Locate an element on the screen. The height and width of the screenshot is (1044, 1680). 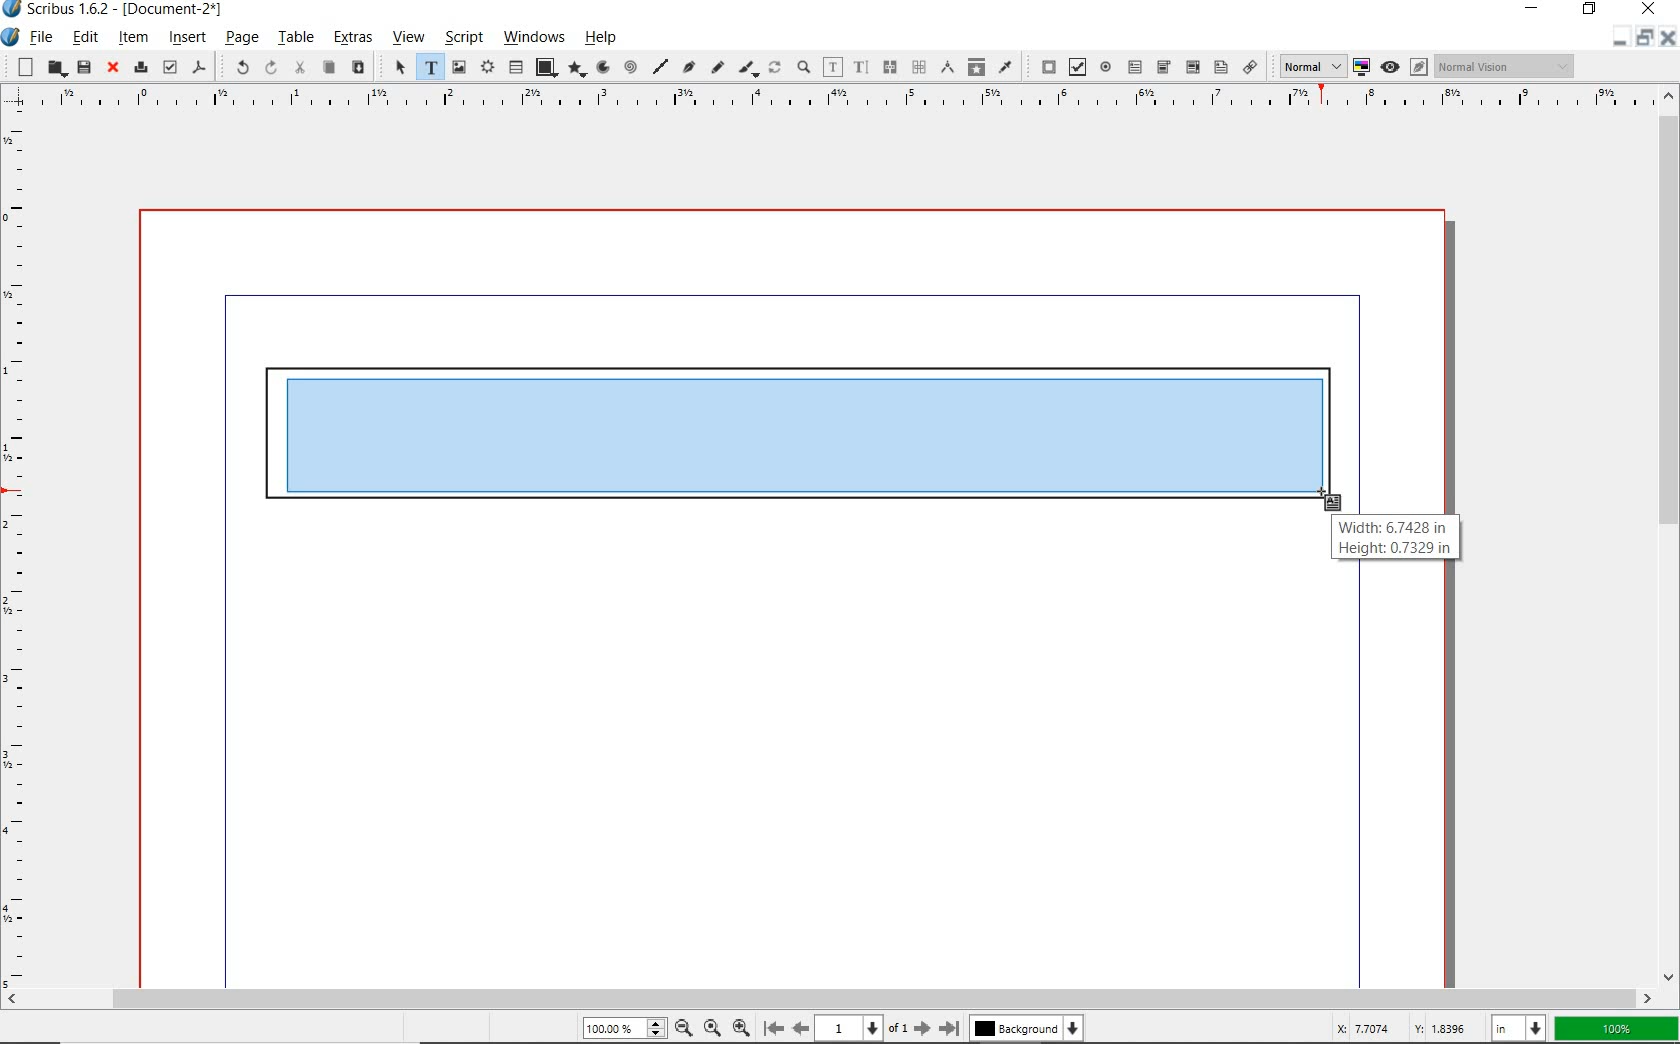
close is located at coordinates (114, 68).